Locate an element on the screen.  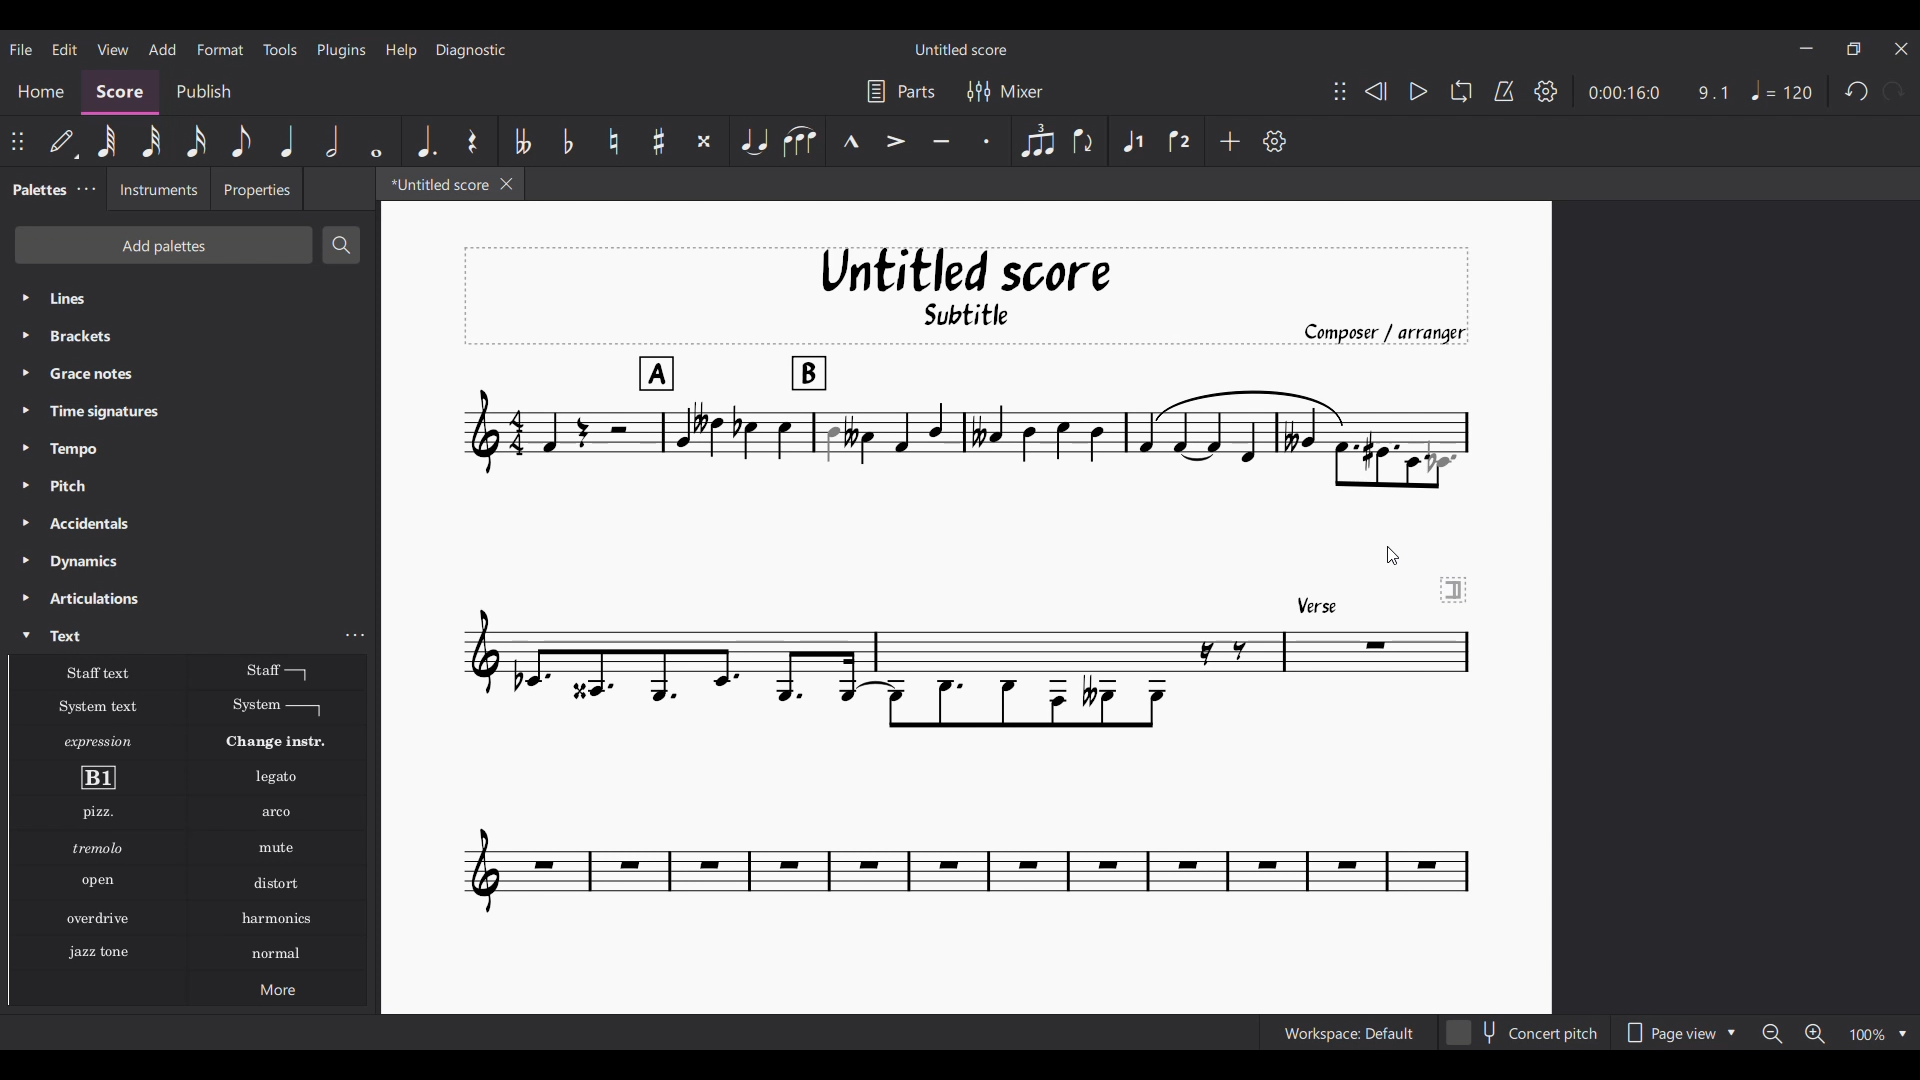
Toggle natural is located at coordinates (615, 141).